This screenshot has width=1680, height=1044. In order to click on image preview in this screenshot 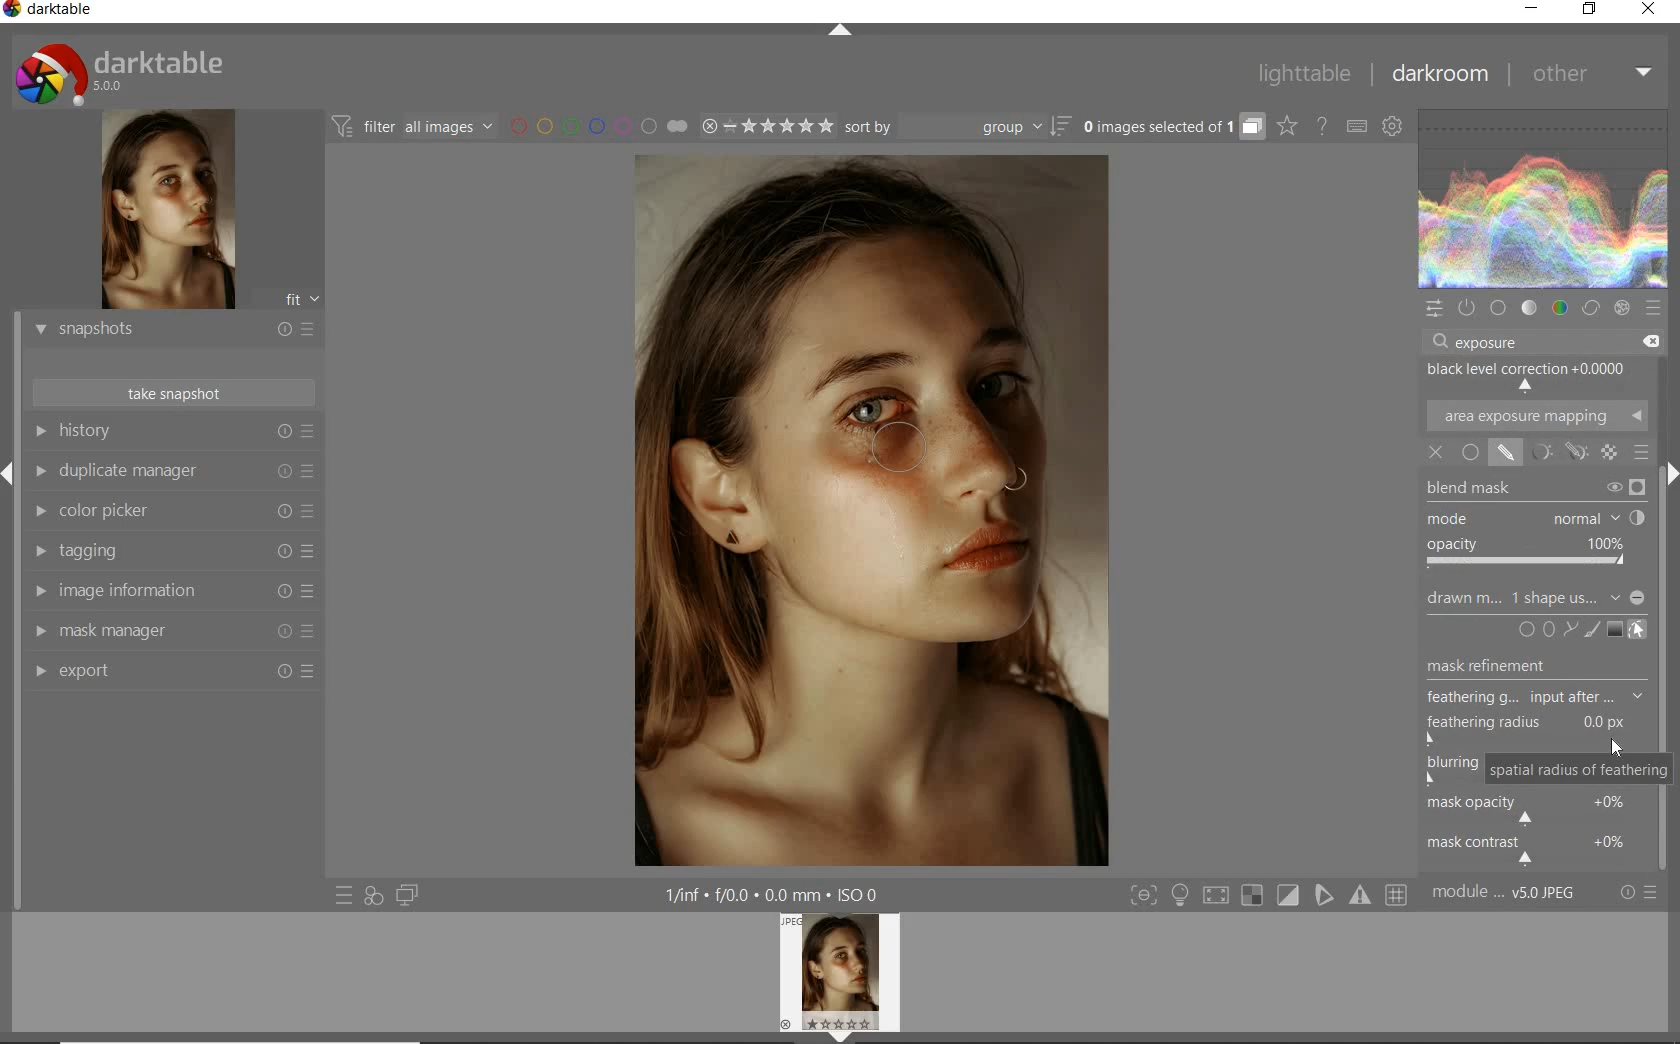, I will do `click(159, 211)`.